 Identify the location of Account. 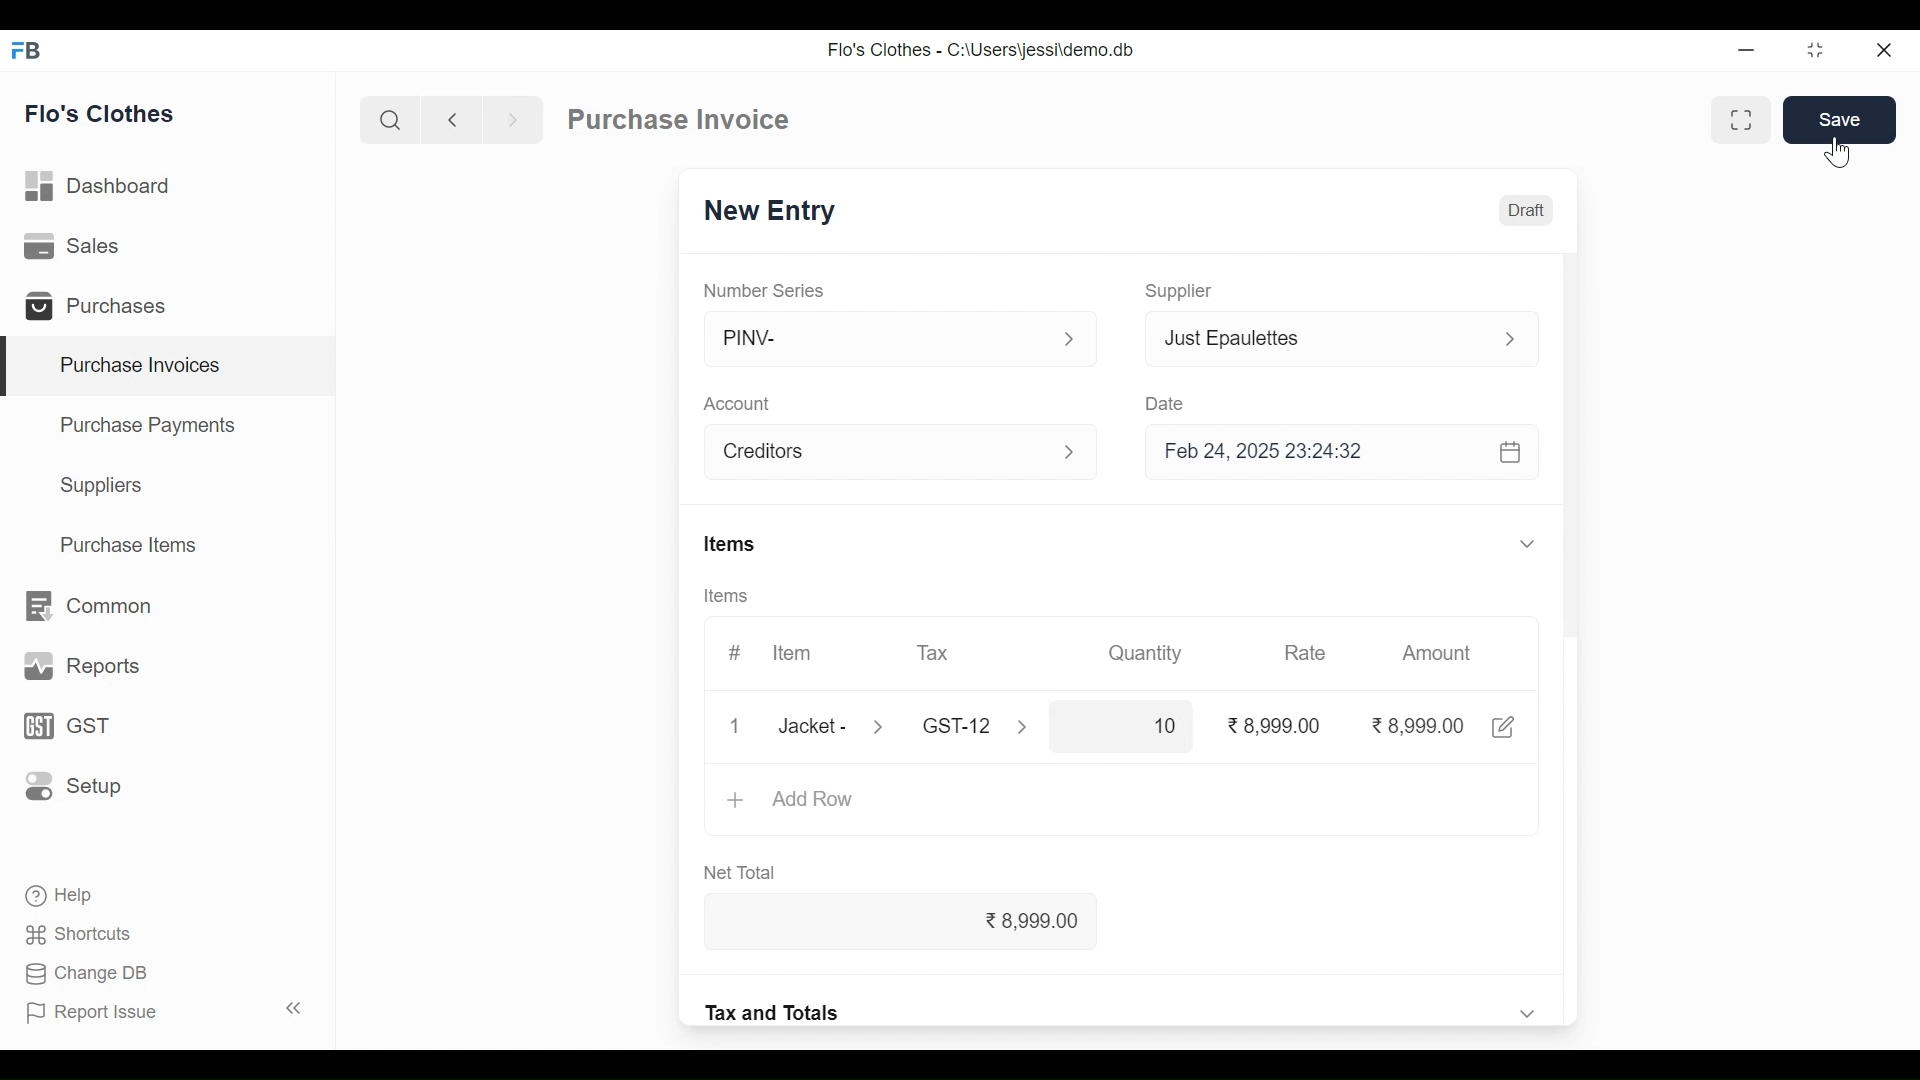
(739, 404).